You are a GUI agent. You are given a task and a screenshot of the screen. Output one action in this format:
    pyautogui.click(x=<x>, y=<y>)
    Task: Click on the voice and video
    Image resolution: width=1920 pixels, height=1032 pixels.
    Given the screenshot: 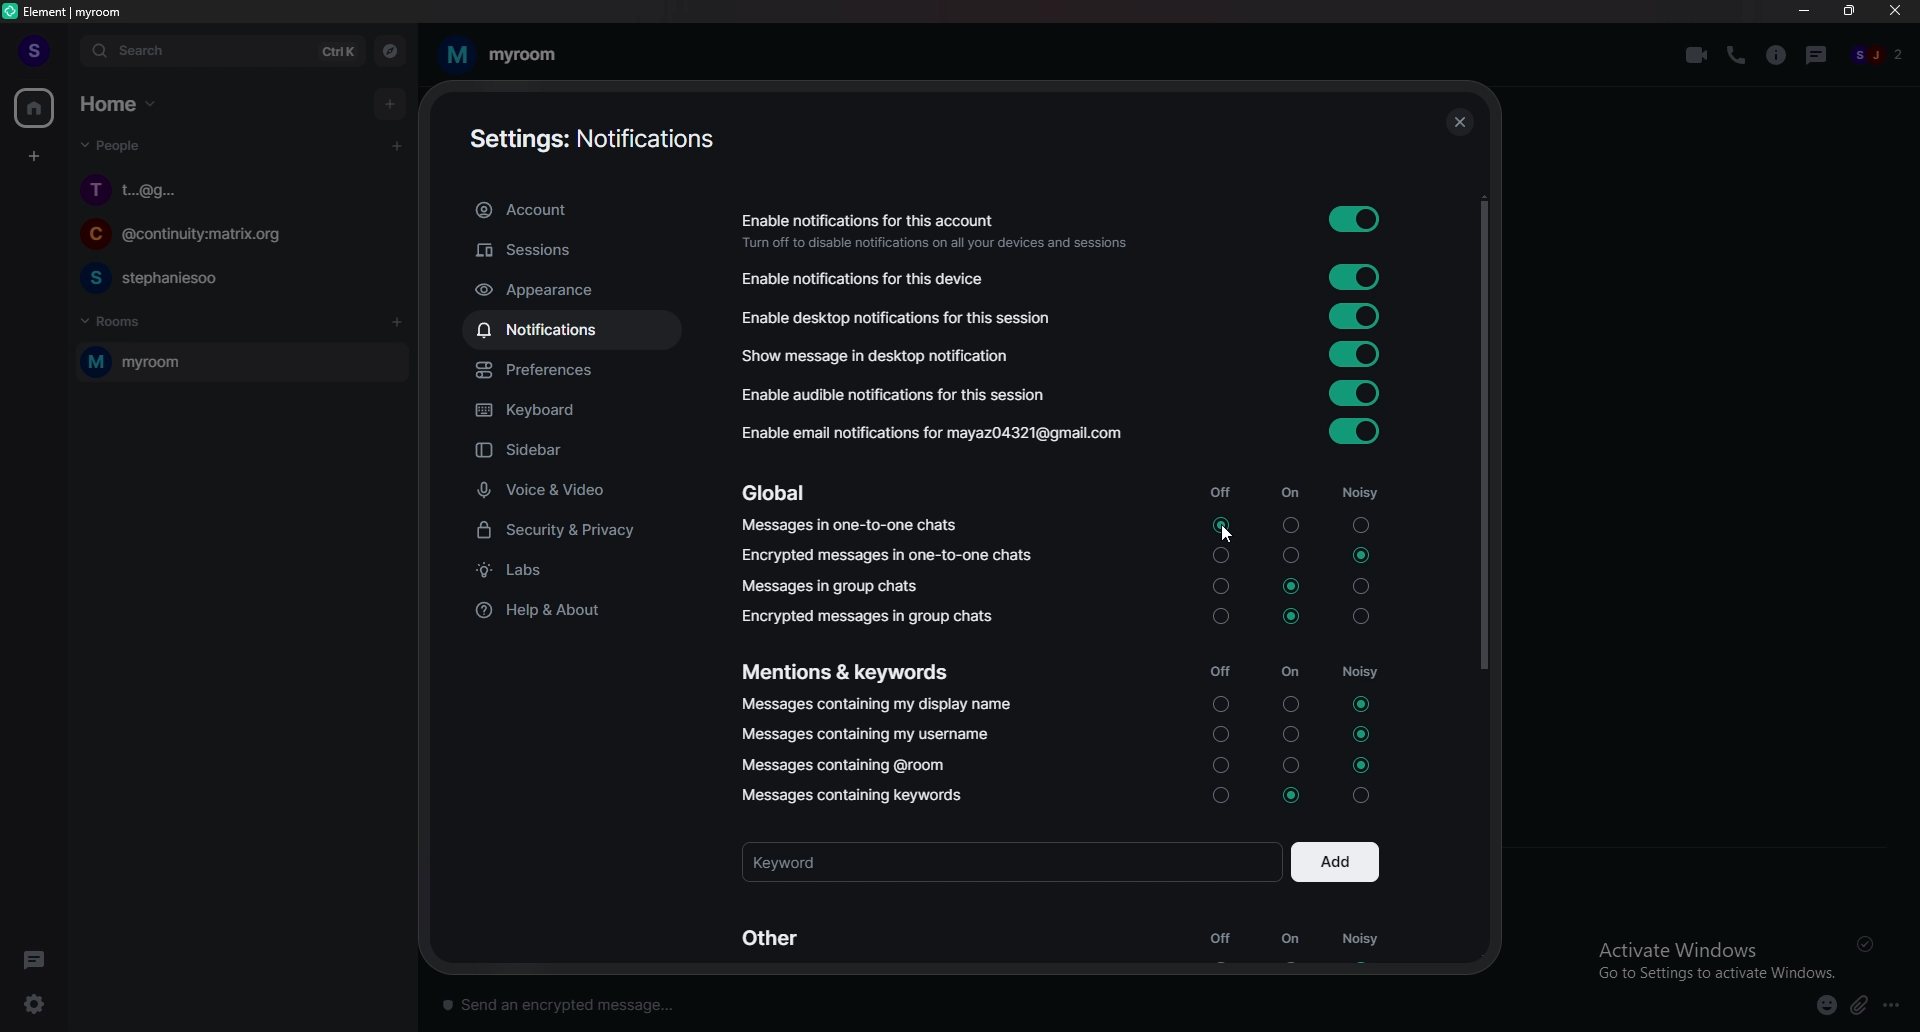 What is the action you would take?
    pyautogui.click(x=593, y=488)
    